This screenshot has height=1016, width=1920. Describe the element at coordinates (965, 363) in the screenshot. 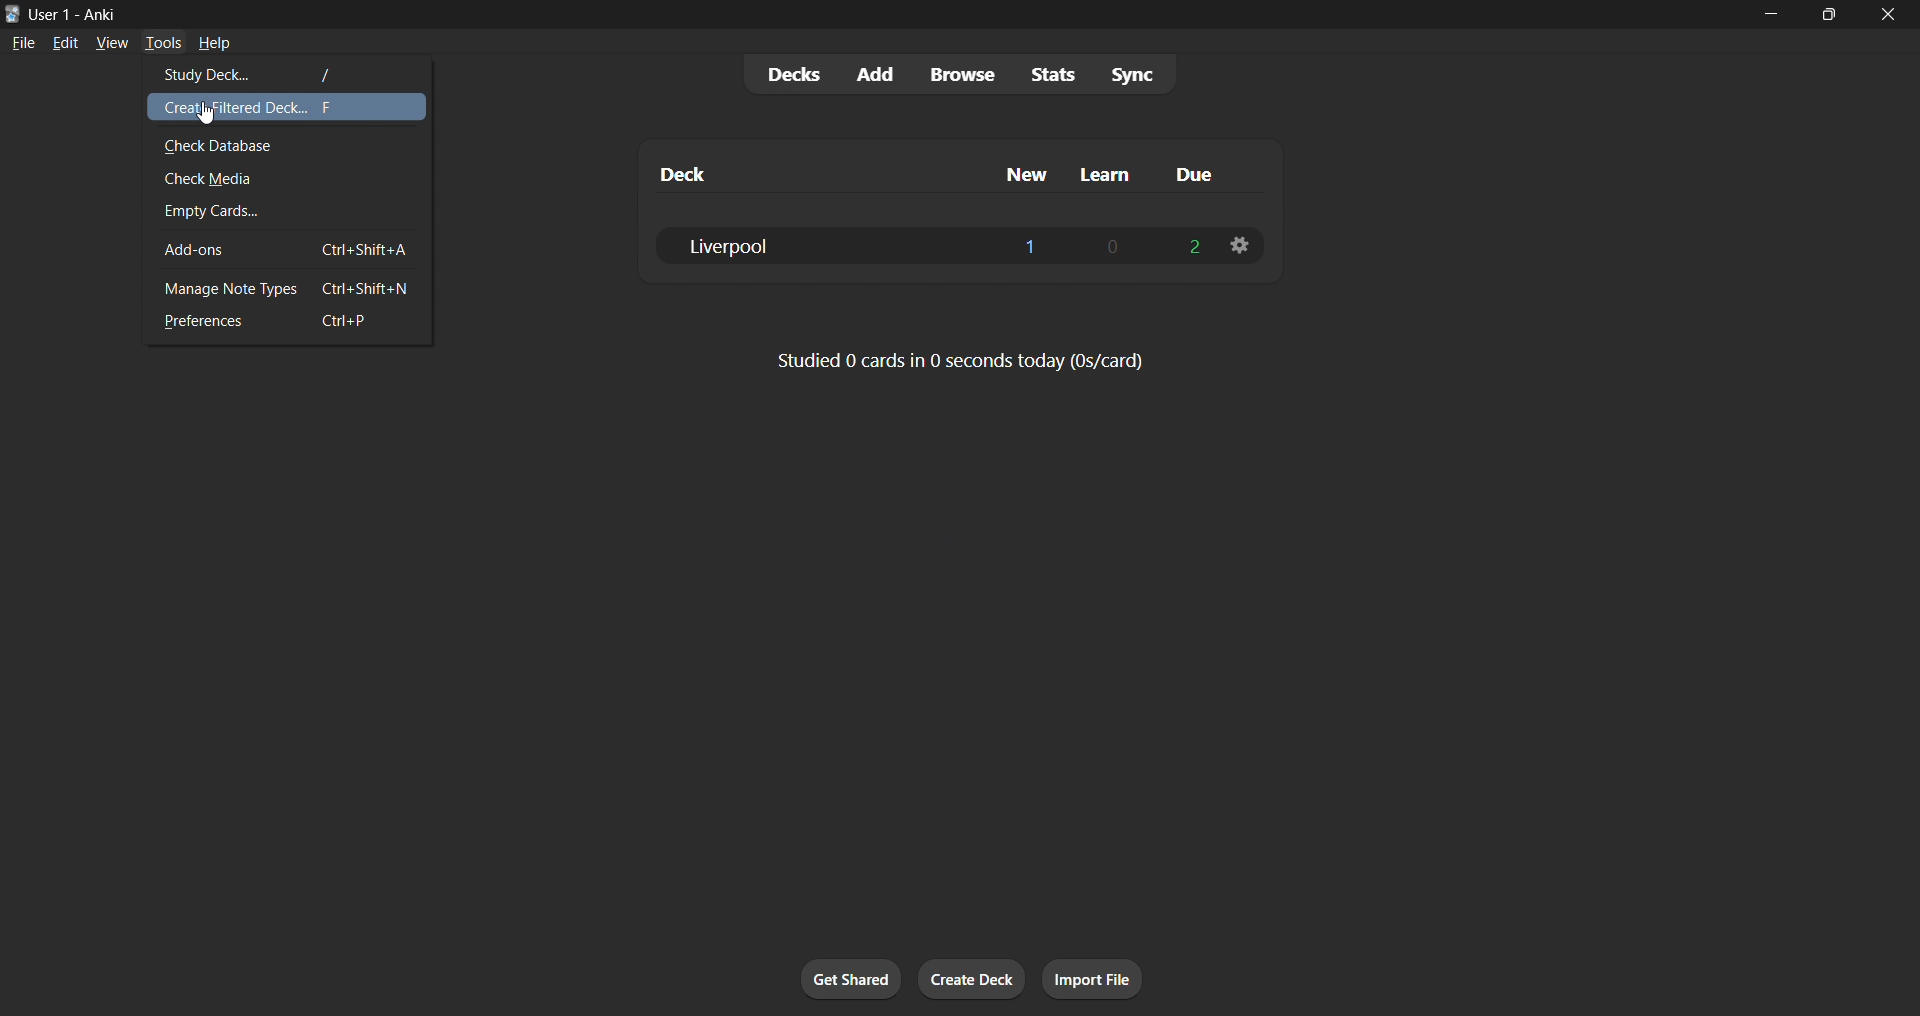

I see `Studied 0 cards in 0 seconds today (0s/card)` at that location.